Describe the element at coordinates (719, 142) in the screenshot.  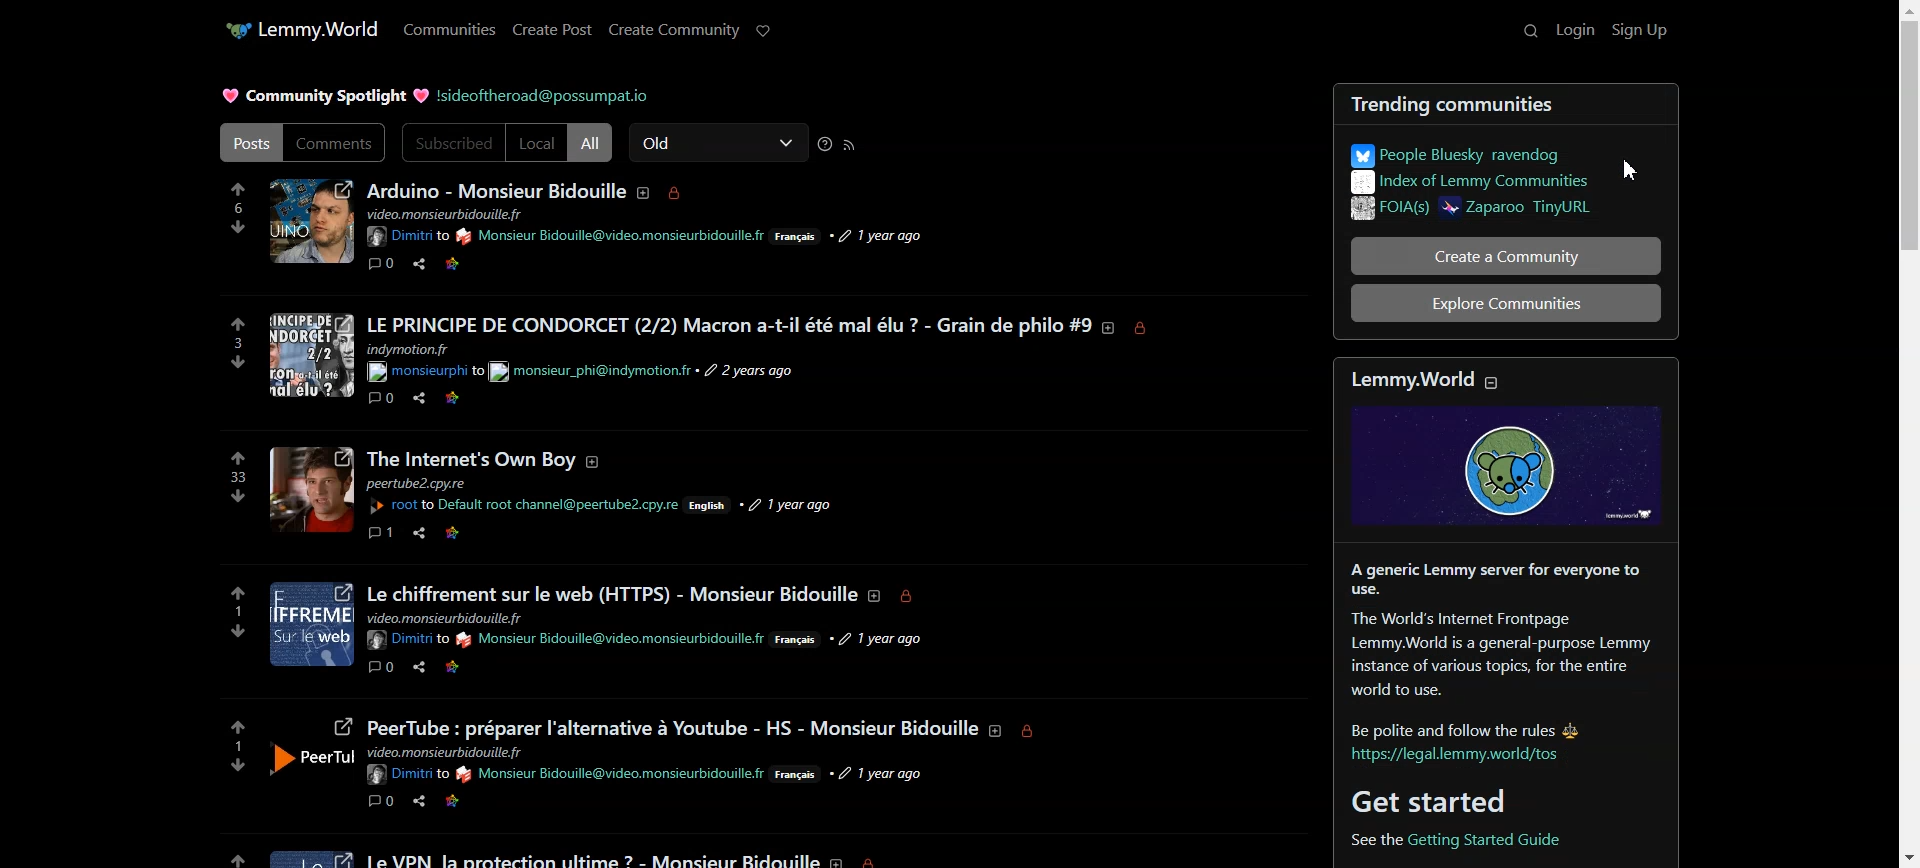
I see `Old` at that location.